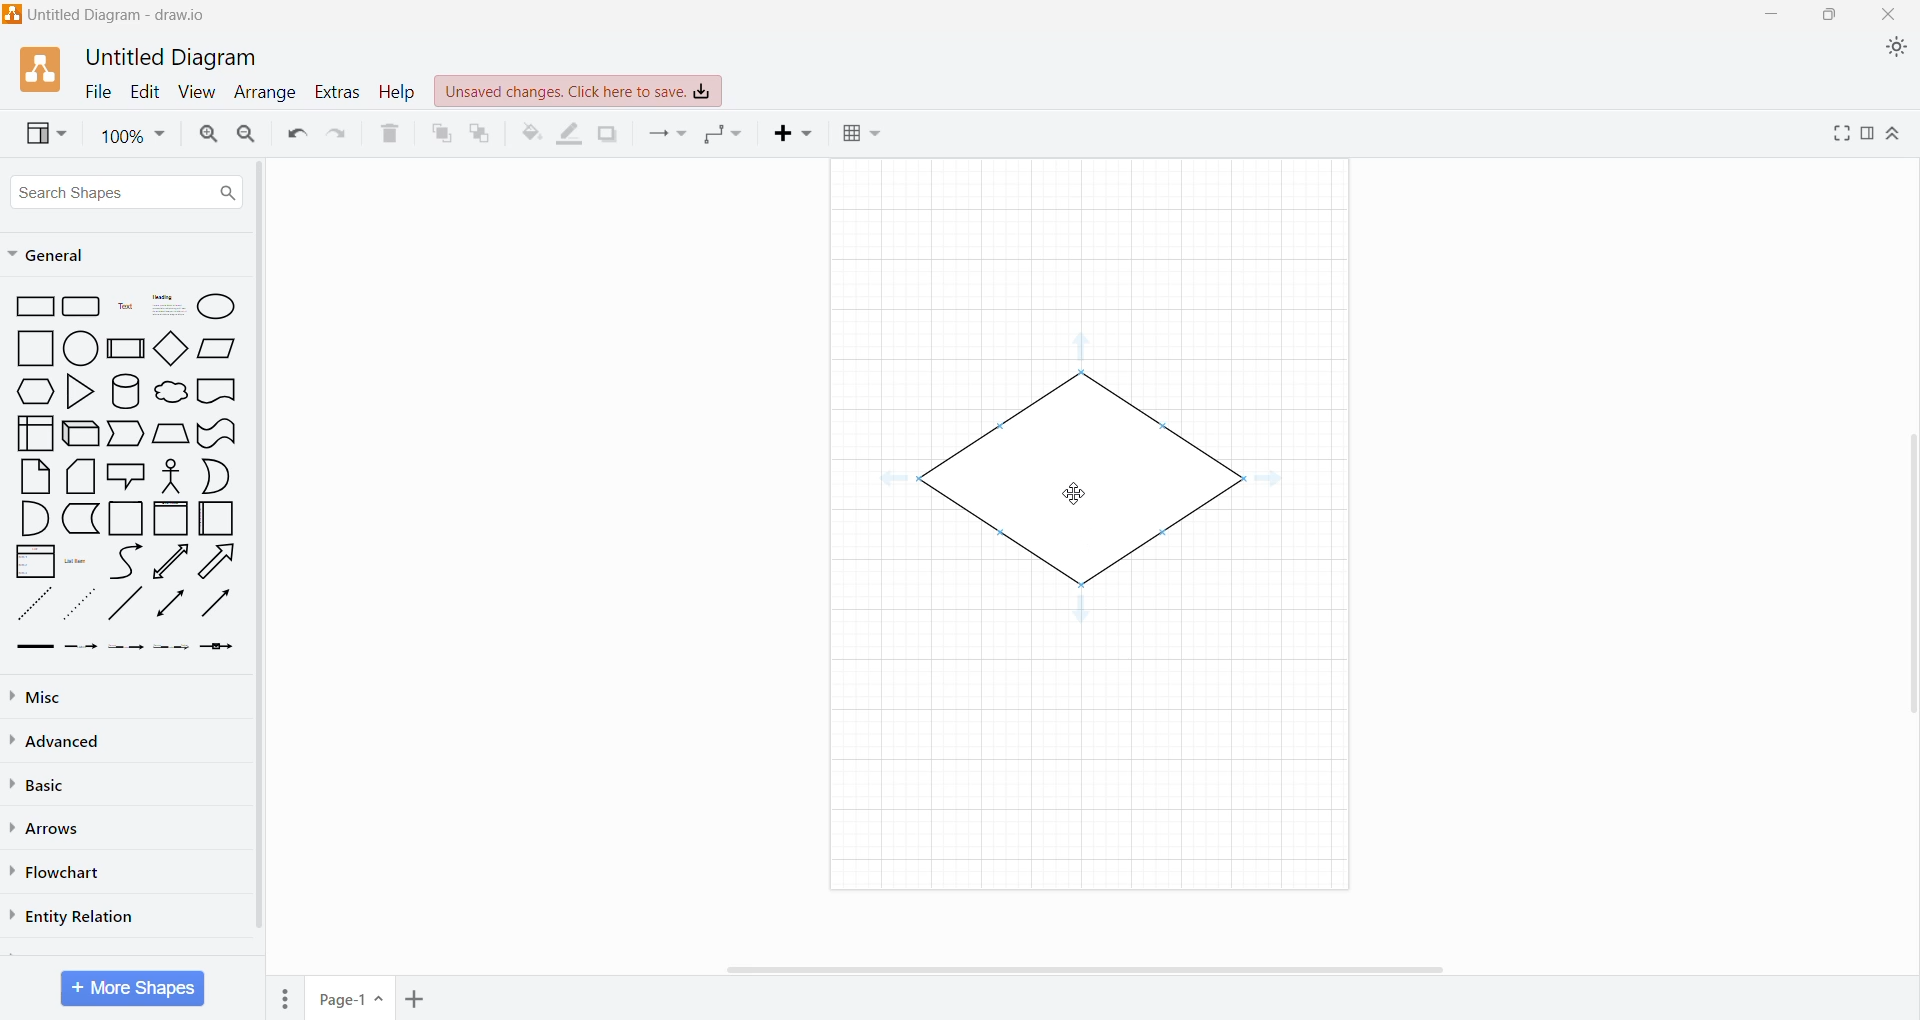 The width and height of the screenshot is (1920, 1020). I want to click on Help, so click(398, 93).